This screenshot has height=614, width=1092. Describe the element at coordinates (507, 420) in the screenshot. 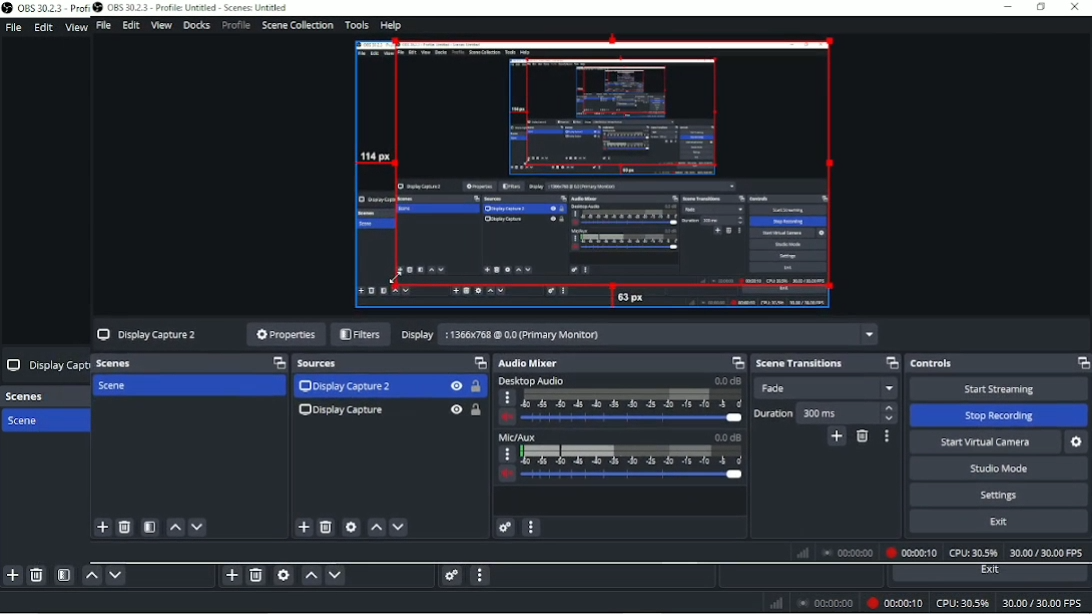

I see `volume` at that location.